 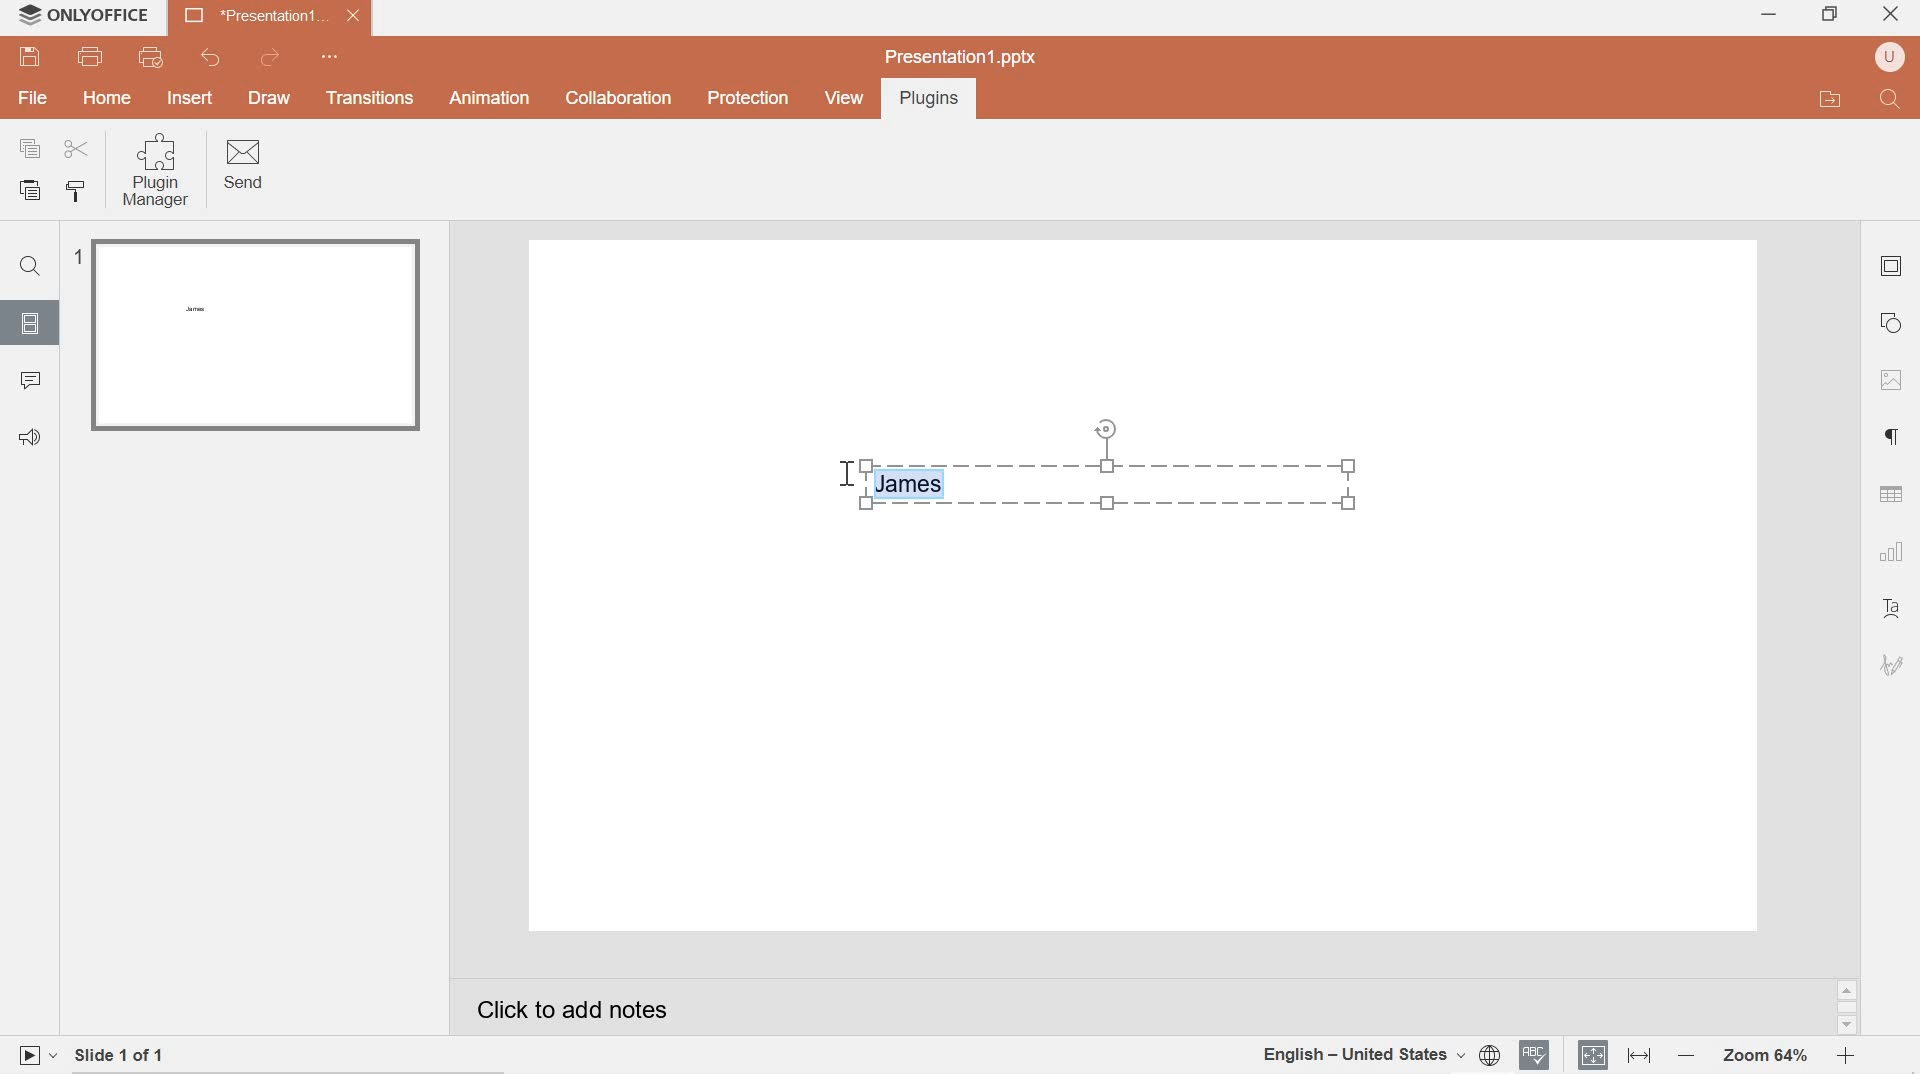 I want to click on Plugins, so click(x=925, y=100).